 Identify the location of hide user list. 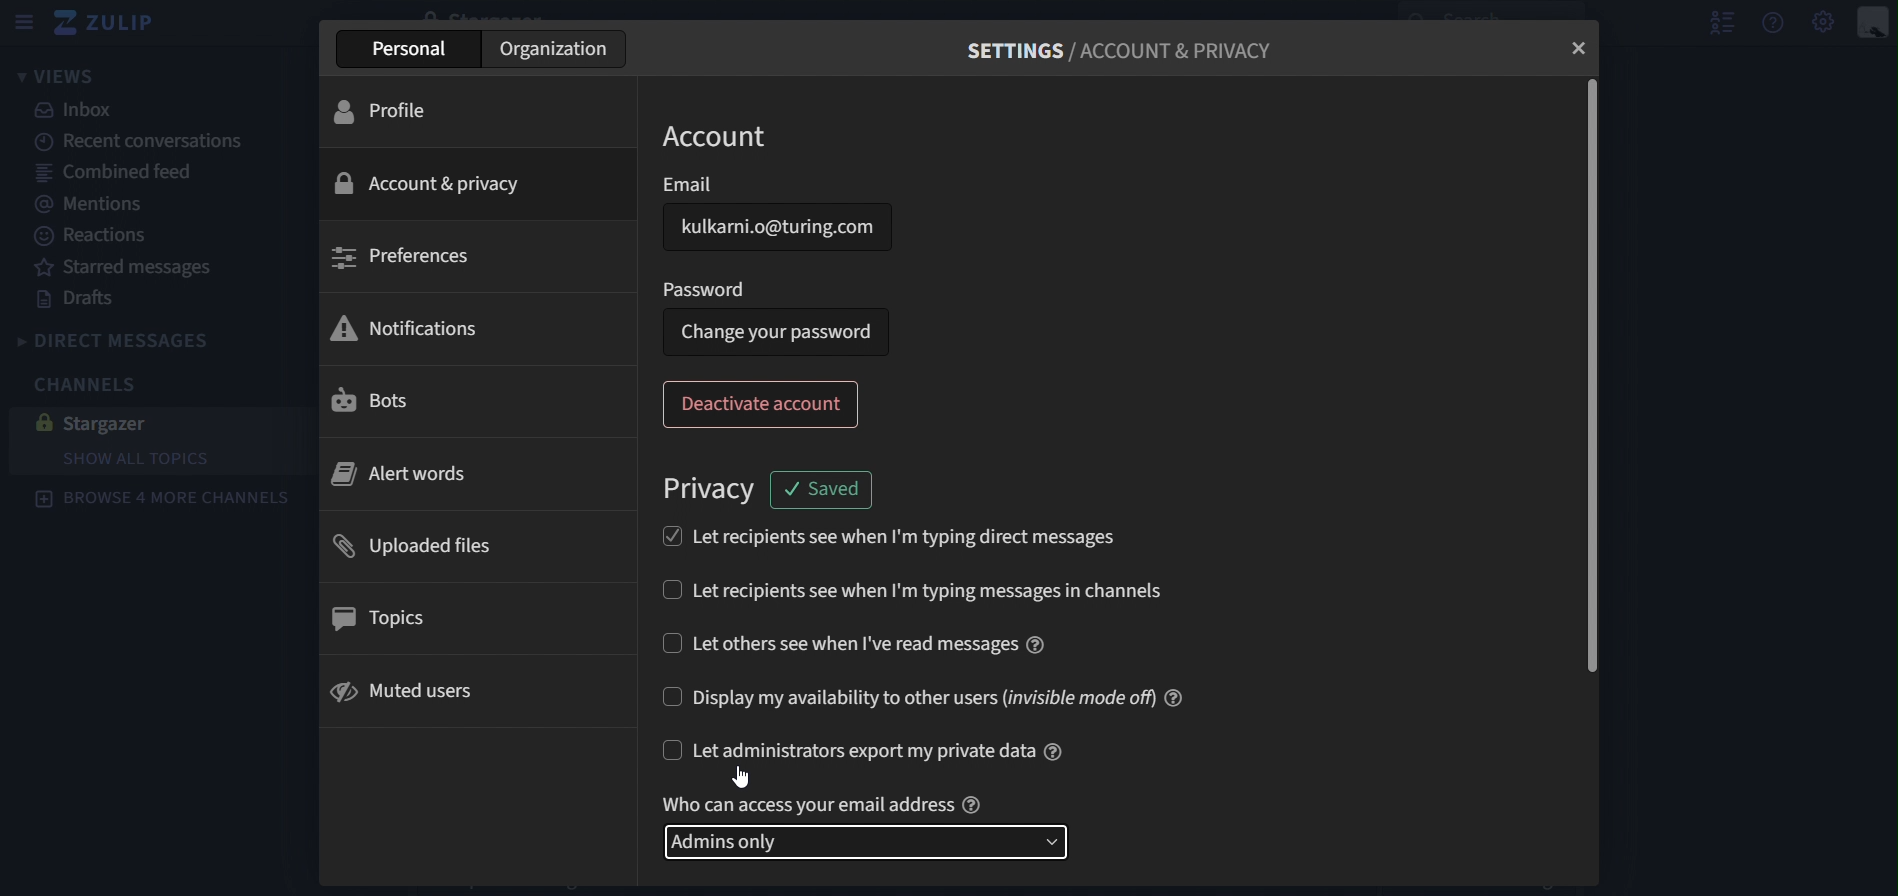
(1715, 23).